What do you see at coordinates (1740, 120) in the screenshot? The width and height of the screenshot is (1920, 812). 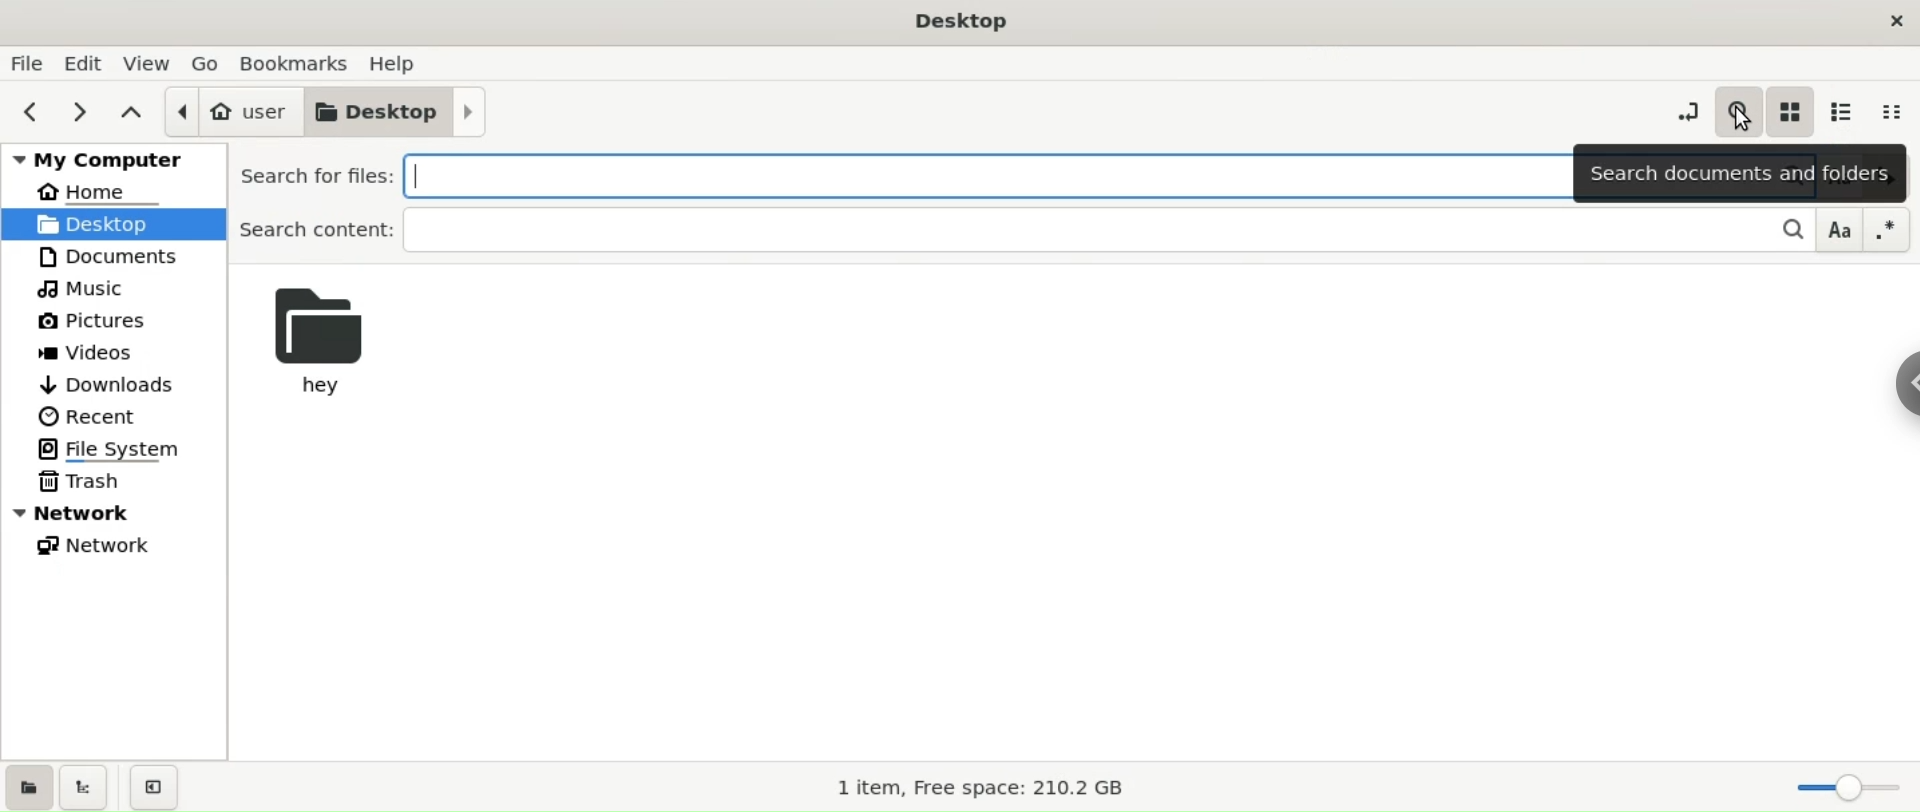 I see `cursor` at bounding box center [1740, 120].